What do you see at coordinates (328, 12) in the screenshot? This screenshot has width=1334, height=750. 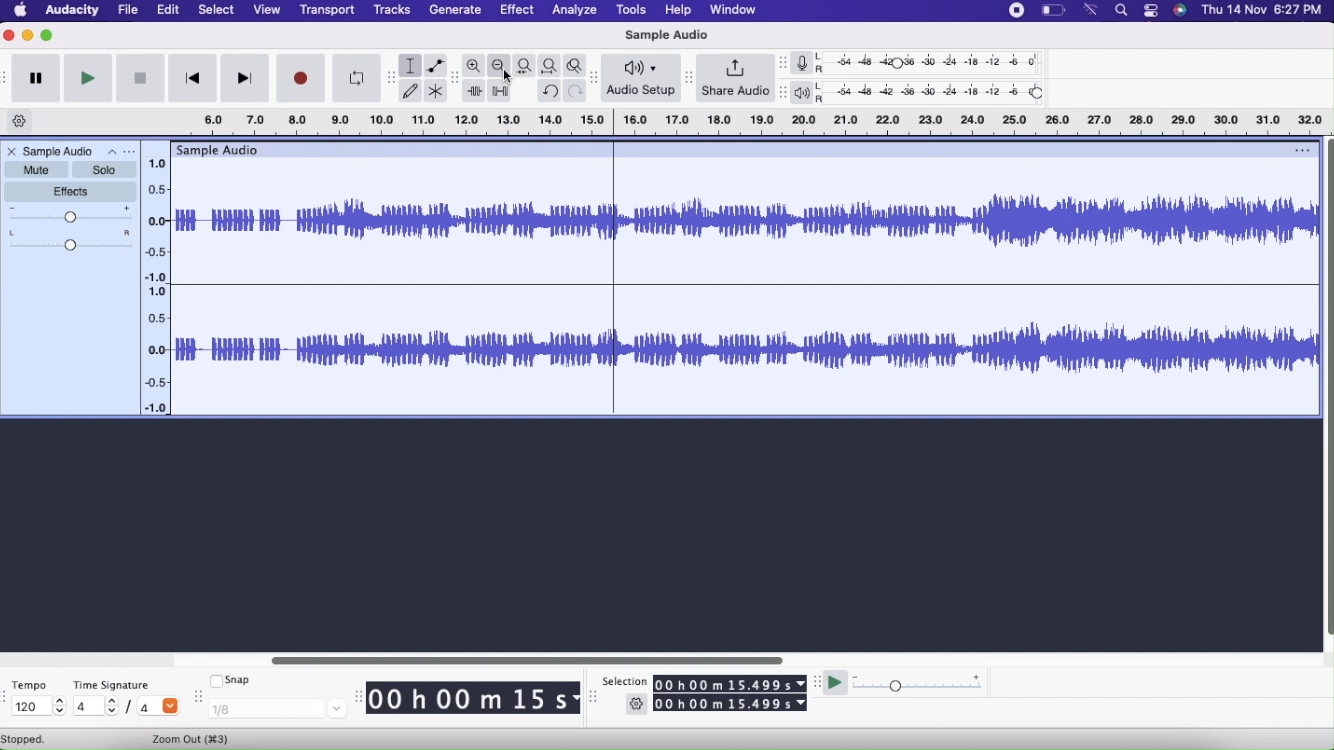 I see `Transport` at bounding box center [328, 12].